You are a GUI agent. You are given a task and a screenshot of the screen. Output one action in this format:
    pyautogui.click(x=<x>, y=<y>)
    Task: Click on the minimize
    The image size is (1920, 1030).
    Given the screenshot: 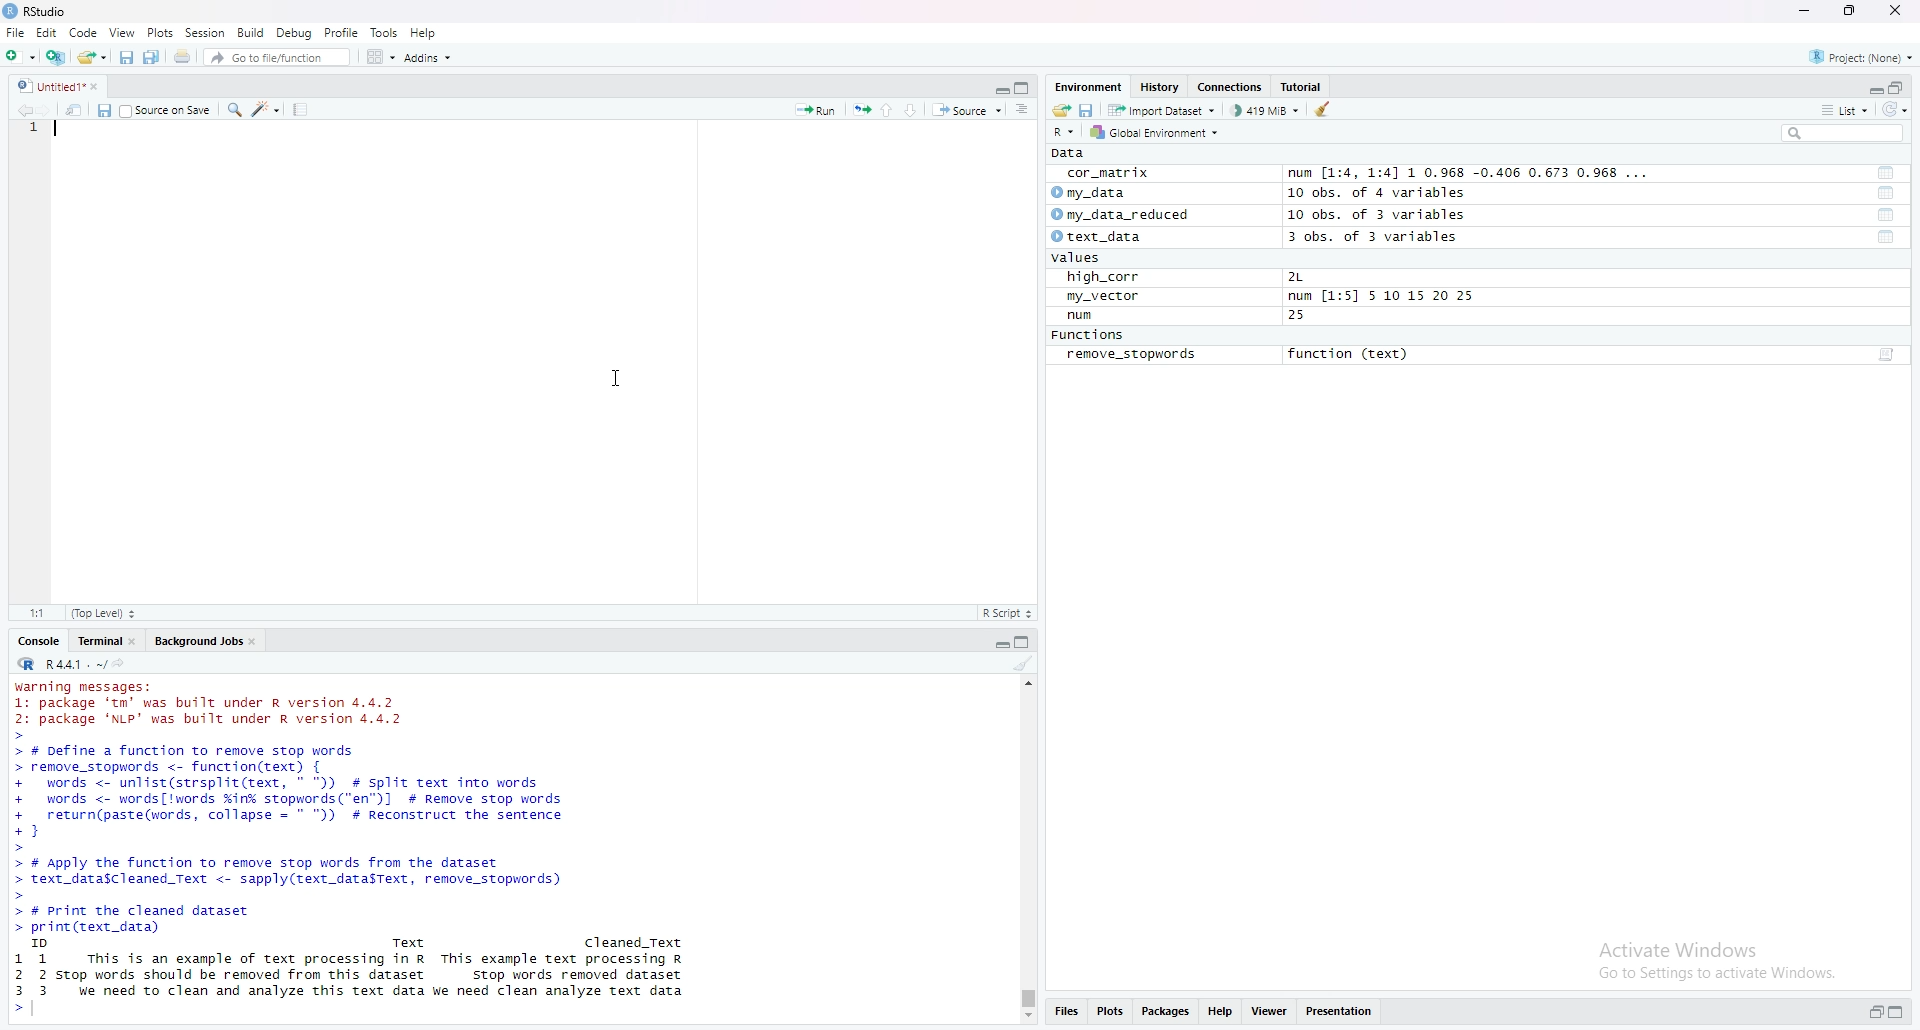 What is the action you would take?
    pyautogui.click(x=1807, y=10)
    